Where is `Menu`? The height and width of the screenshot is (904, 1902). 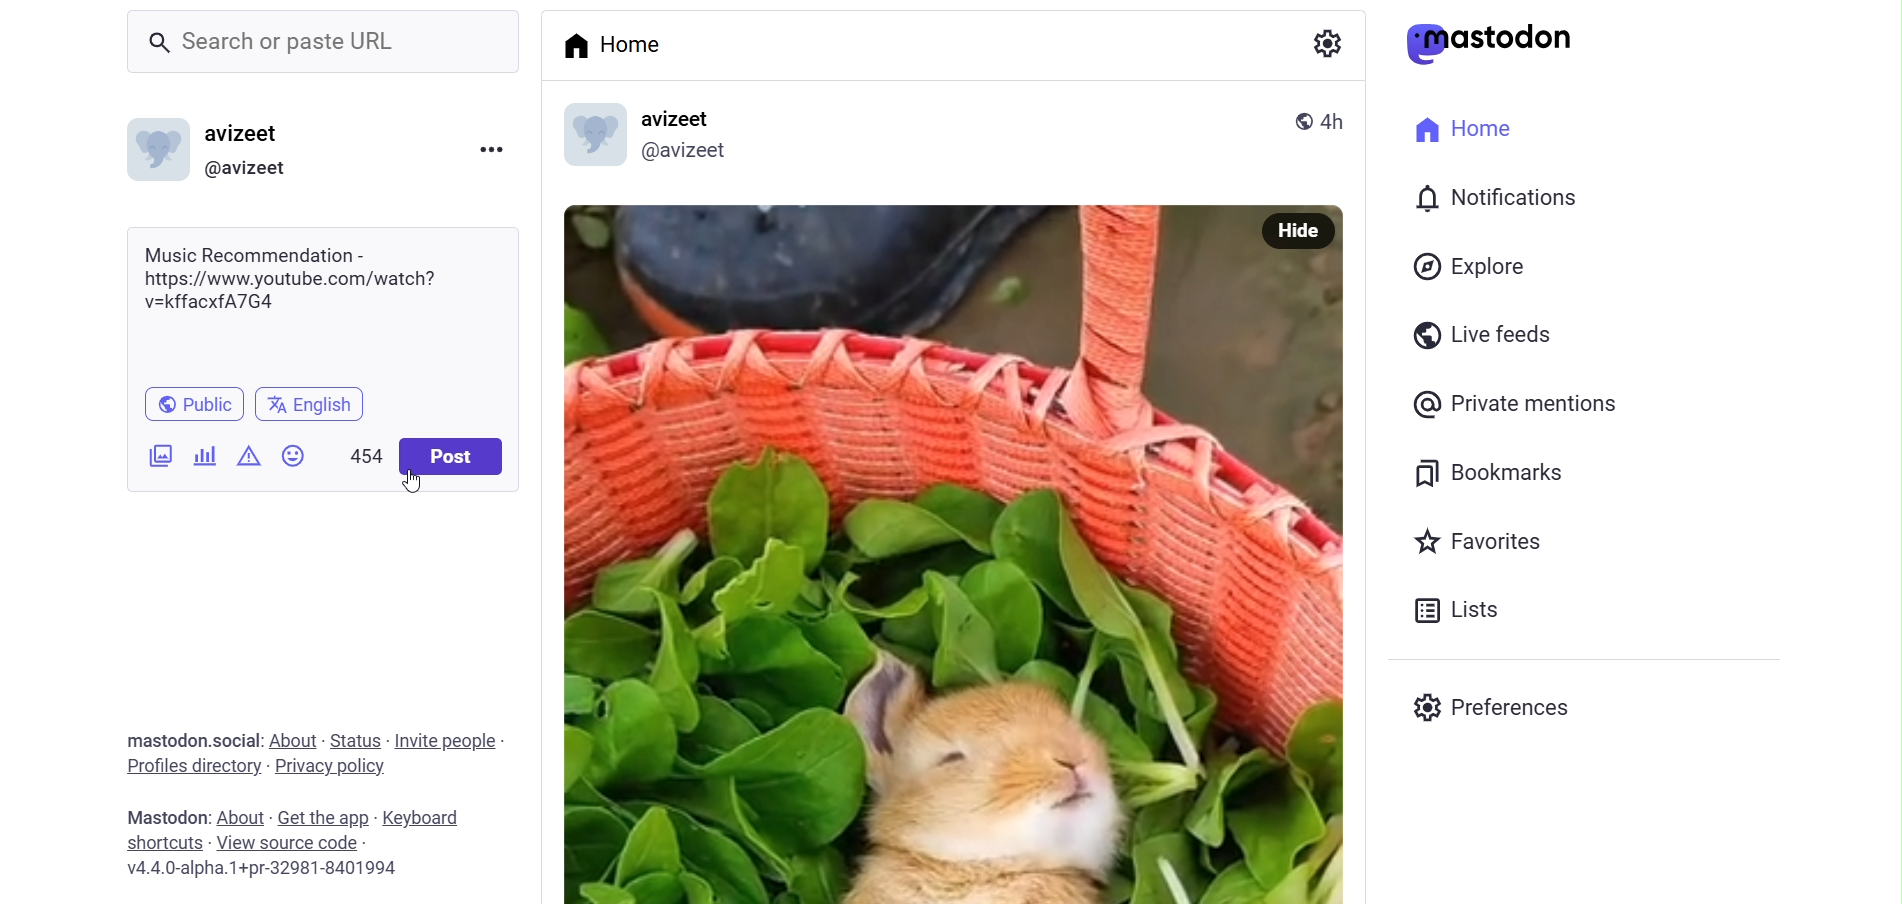
Menu is located at coordinates (496, 149).